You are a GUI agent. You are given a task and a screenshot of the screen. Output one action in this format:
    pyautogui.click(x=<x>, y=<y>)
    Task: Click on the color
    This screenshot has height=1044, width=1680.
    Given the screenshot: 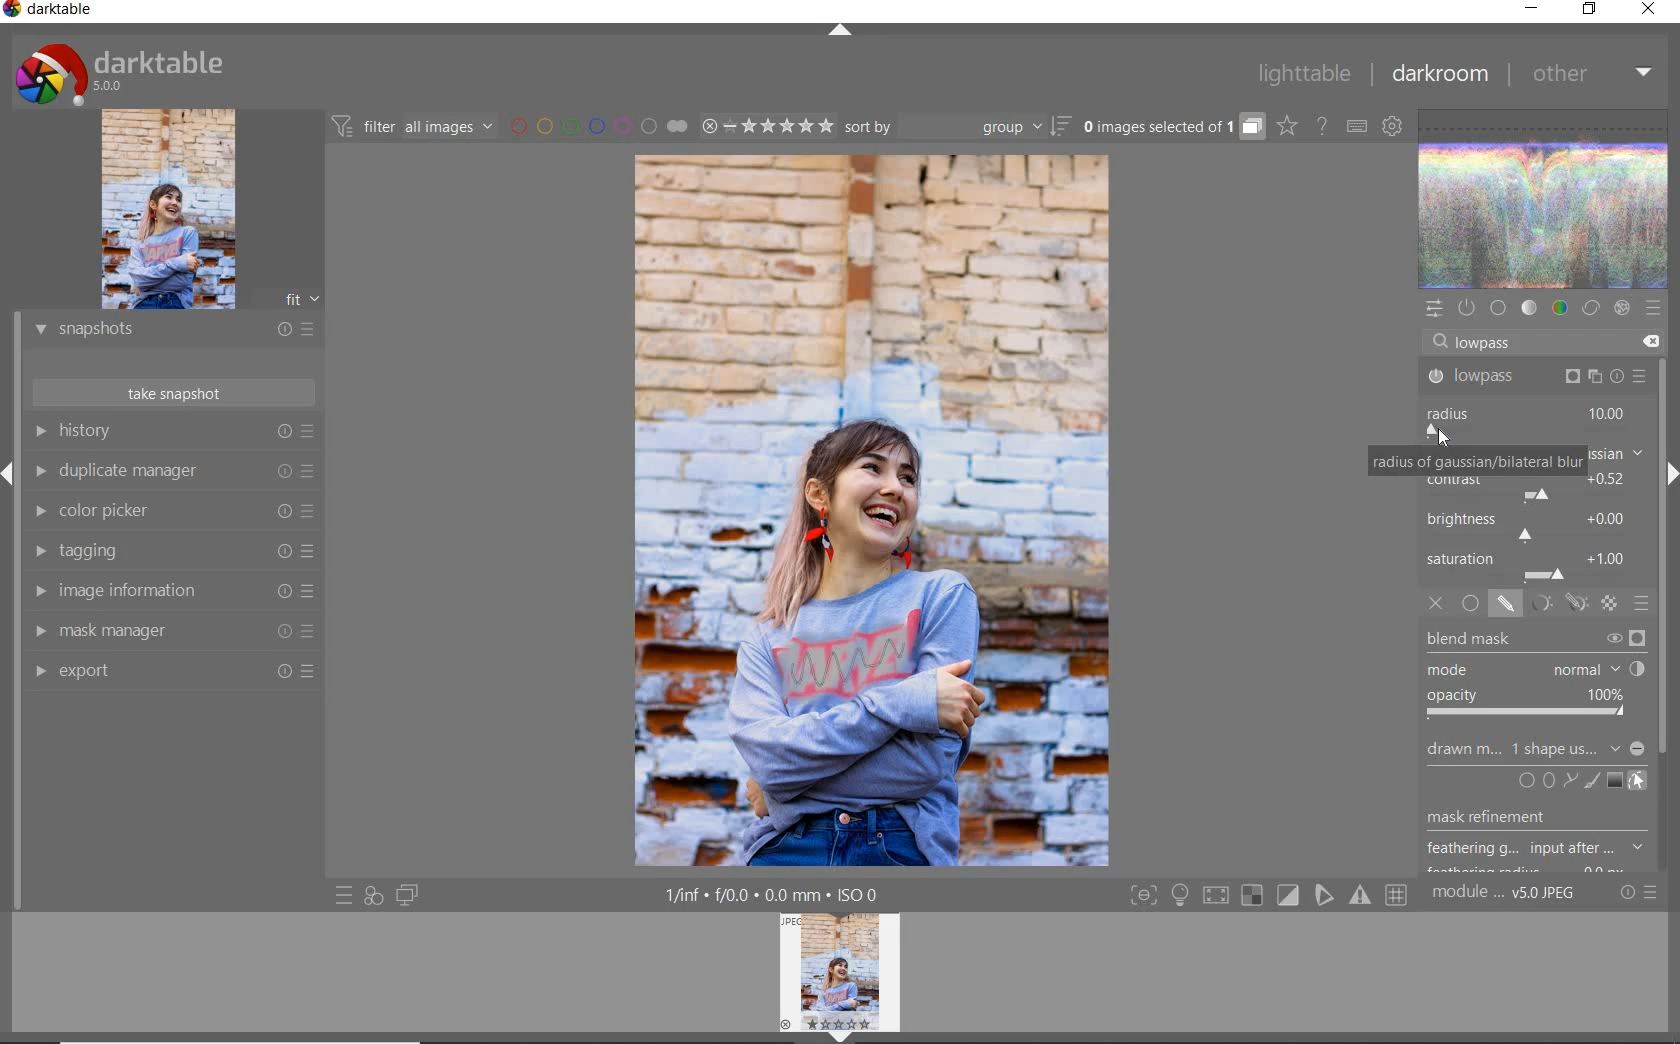 What is the action you would take?
    pyautogui.click(x=1559, y=309)
    